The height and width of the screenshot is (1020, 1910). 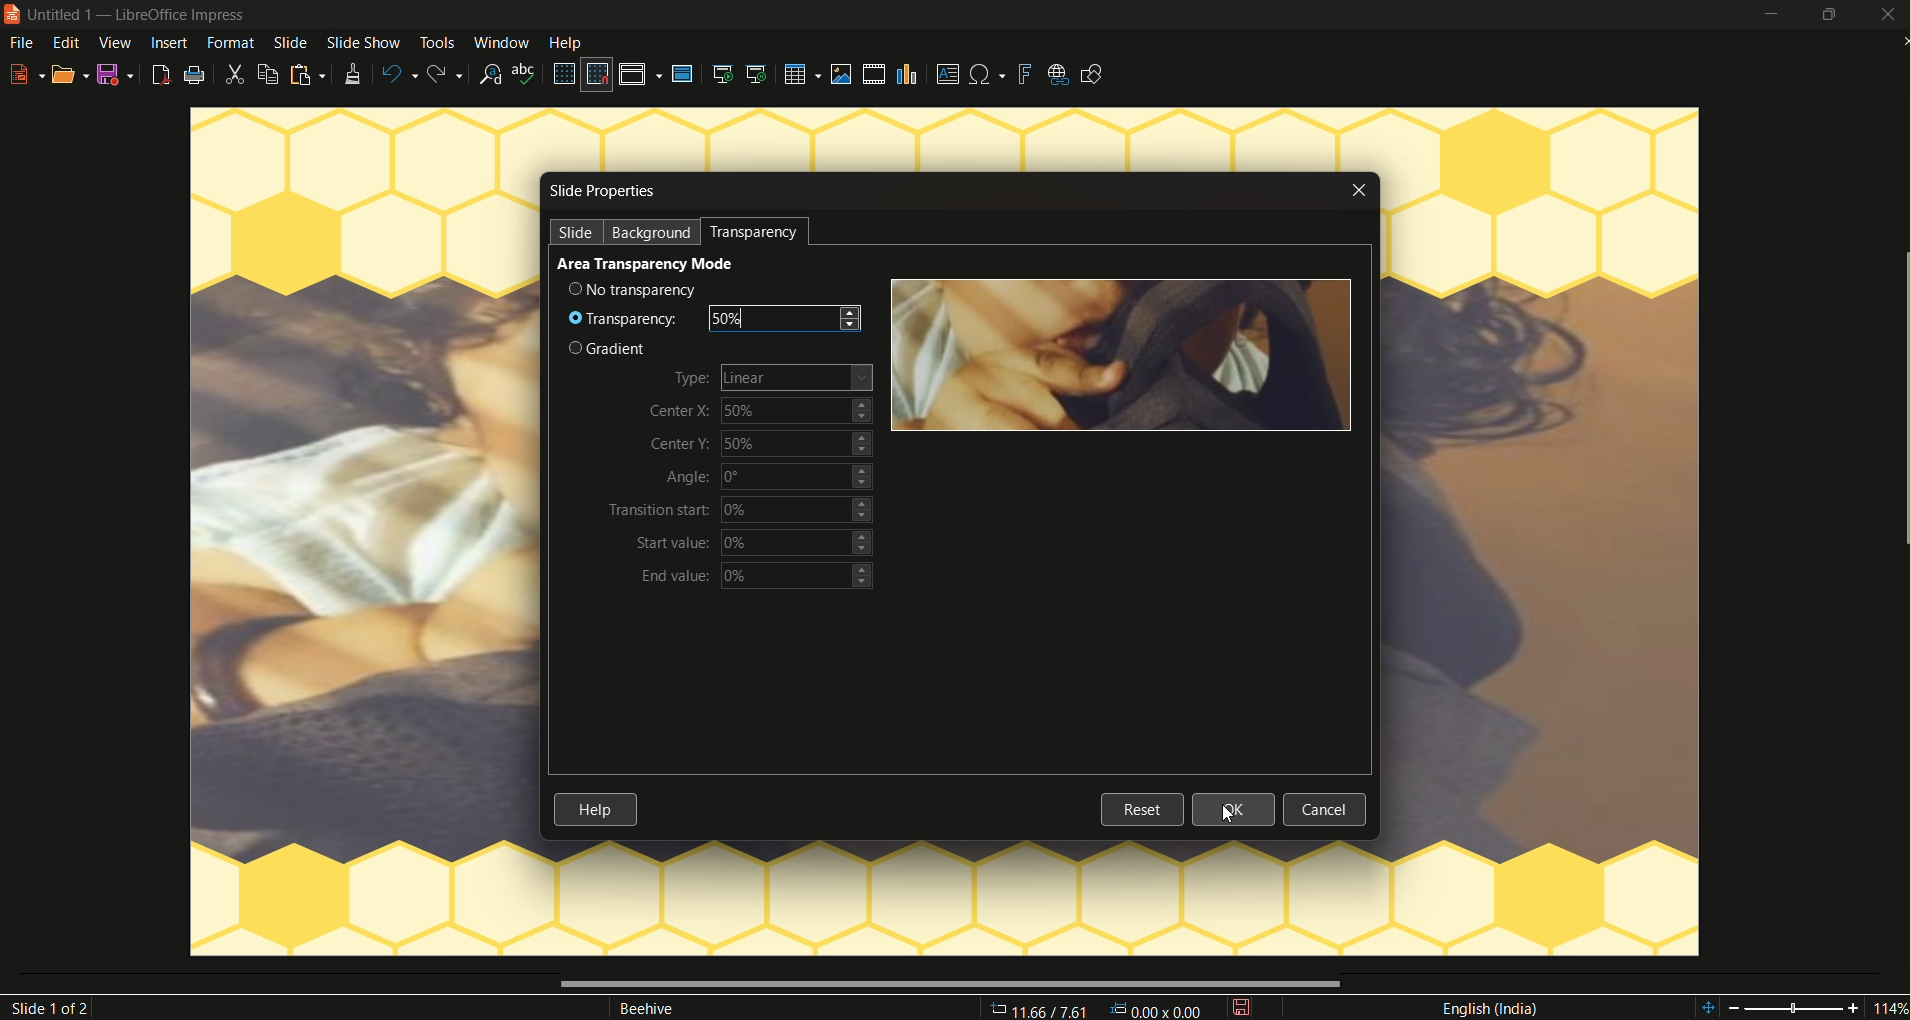 What do you see at coordinates (227, 42) in the screenshot?
I see `format` at bounding box center [227, 42].